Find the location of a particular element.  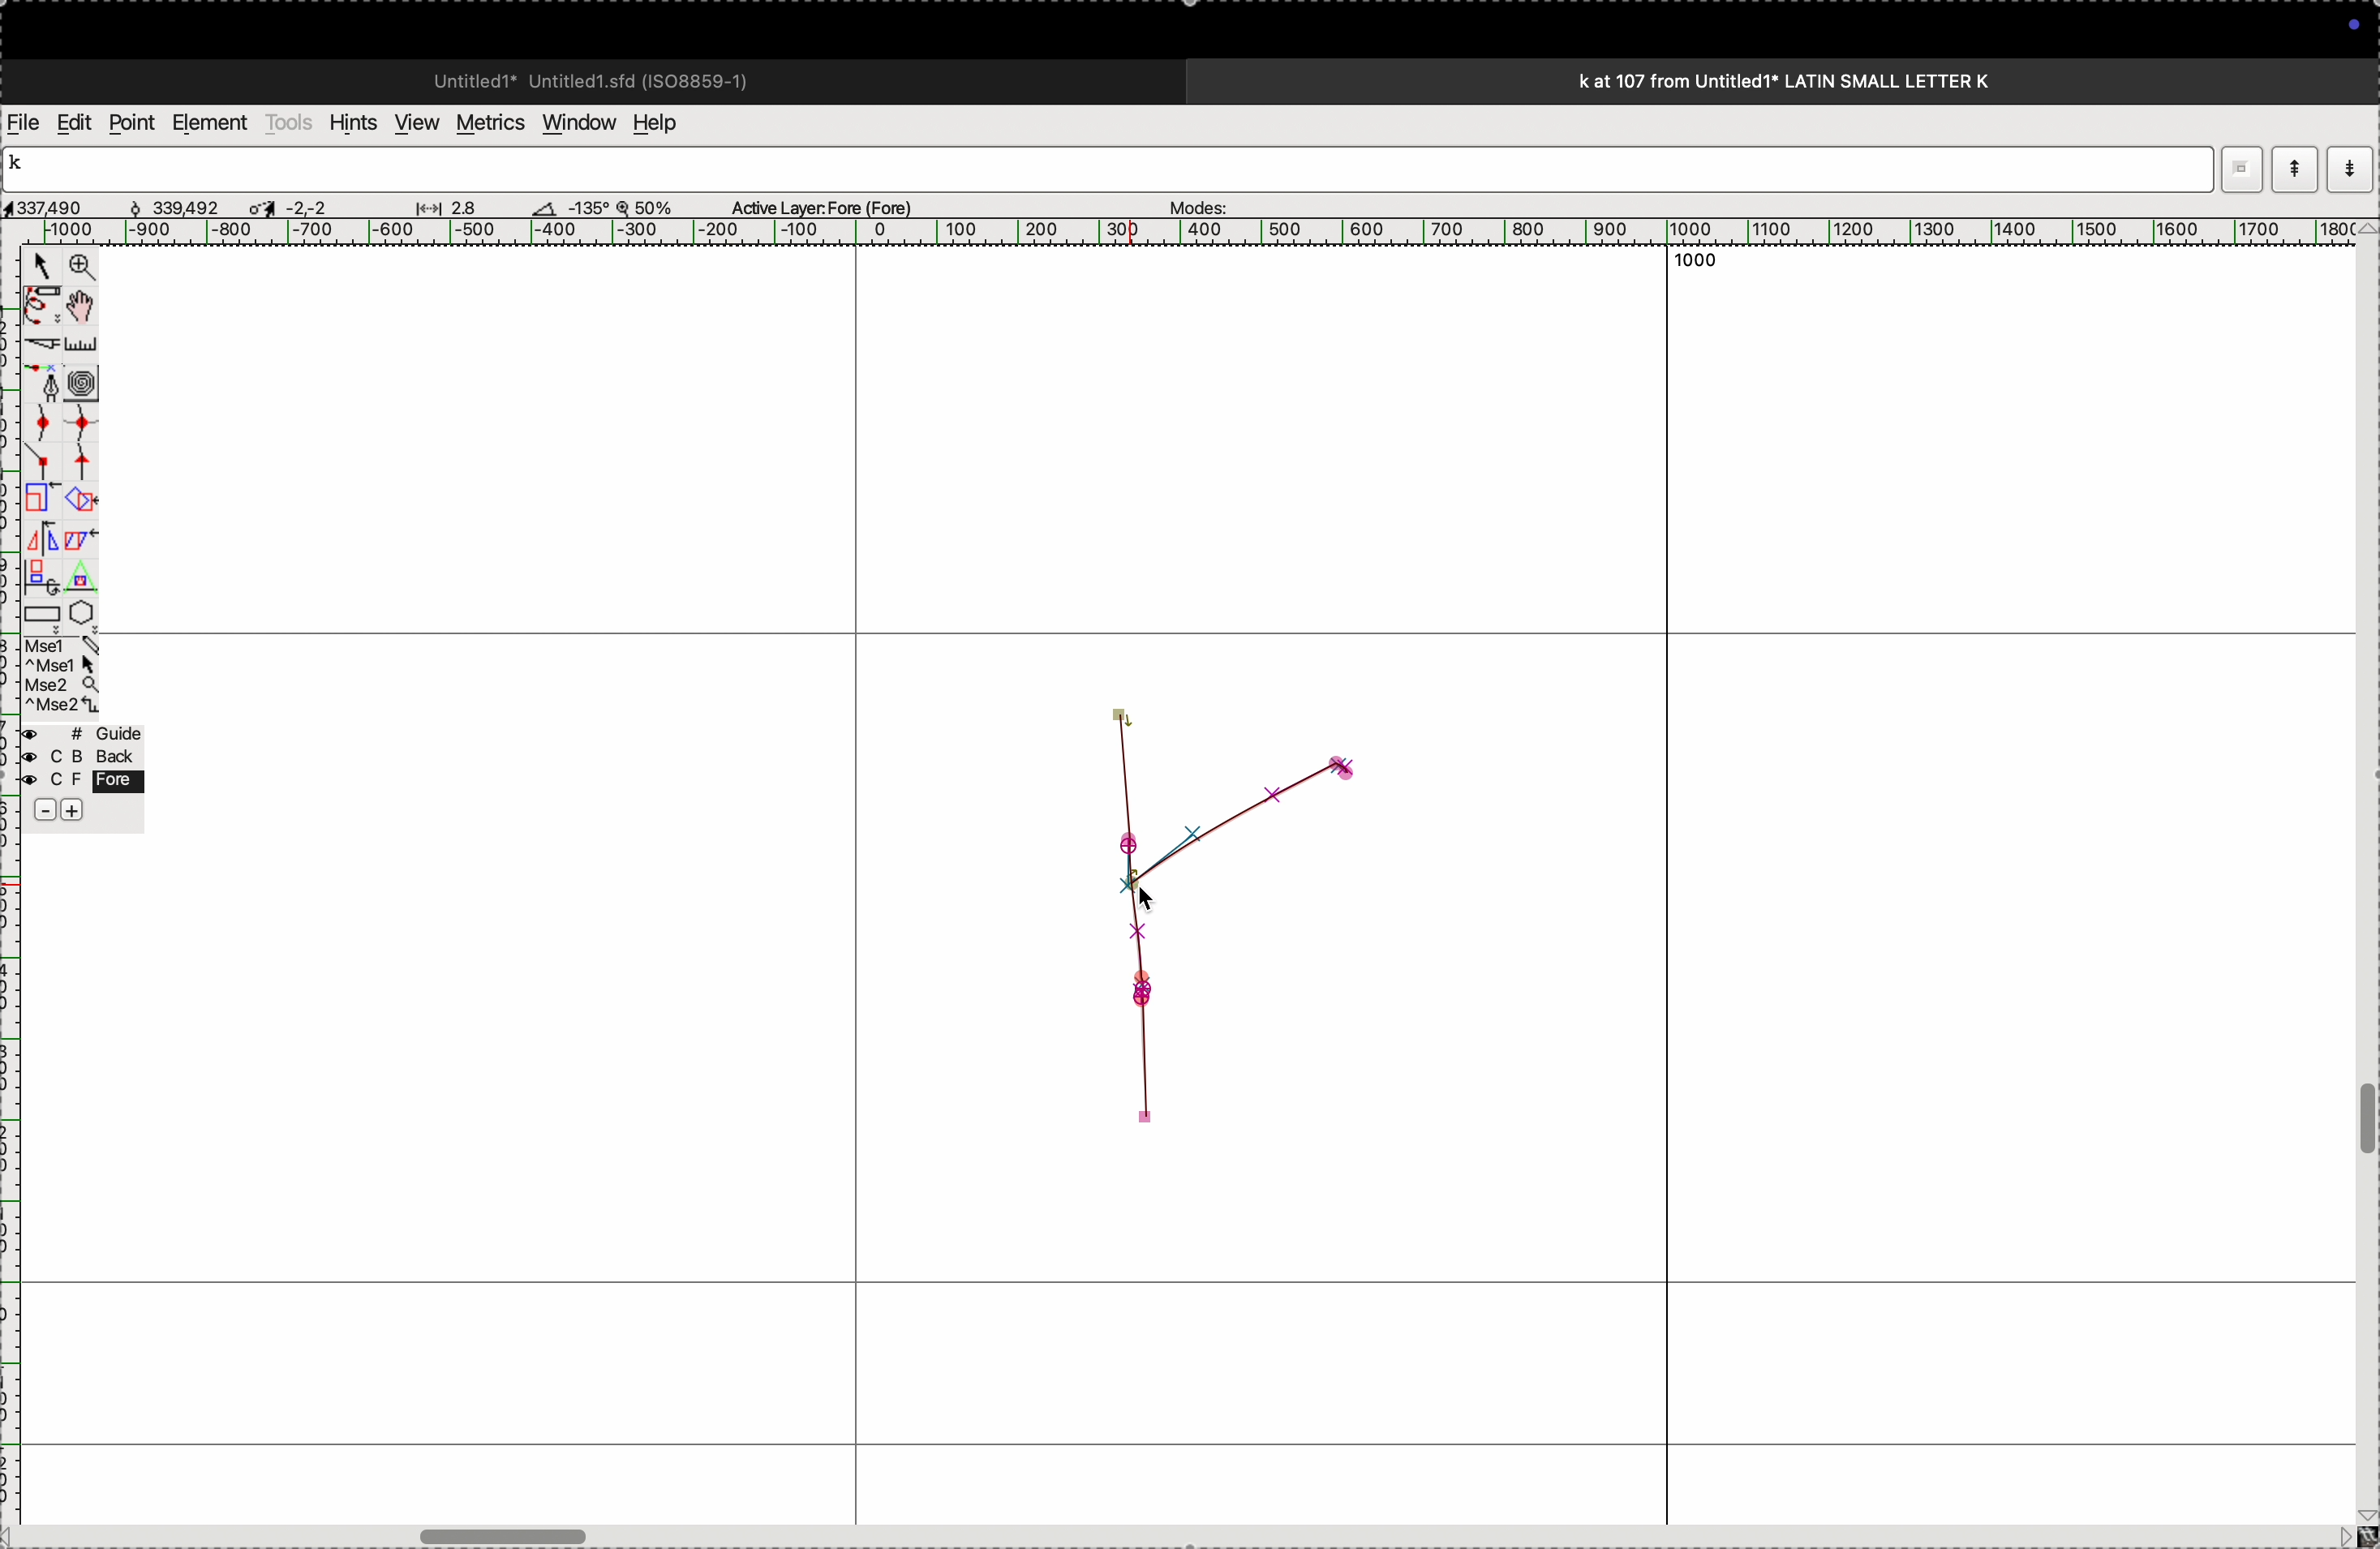

. is located at coordinates (2347, 168).